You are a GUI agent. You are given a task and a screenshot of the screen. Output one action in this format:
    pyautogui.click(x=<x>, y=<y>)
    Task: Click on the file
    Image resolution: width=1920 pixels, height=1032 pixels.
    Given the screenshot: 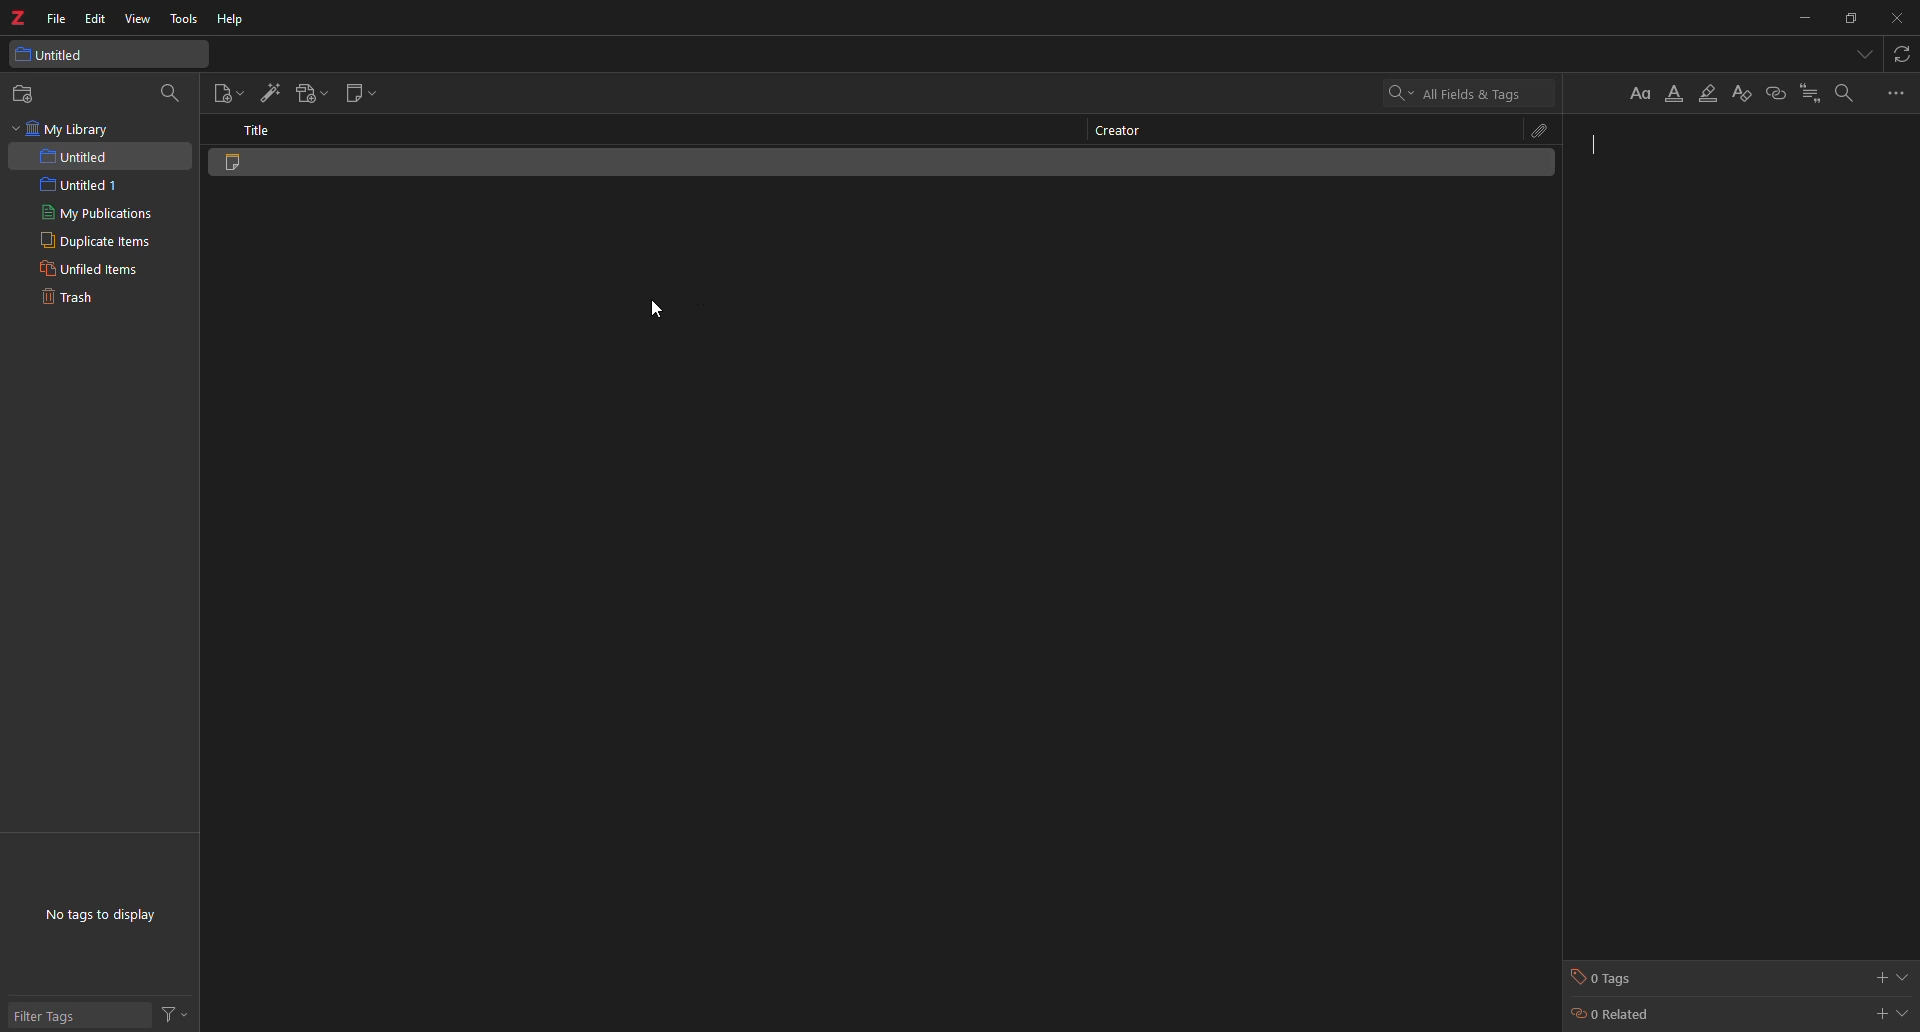 What is the action you would take?
    pyautogui.click(x=56, y=18)
    